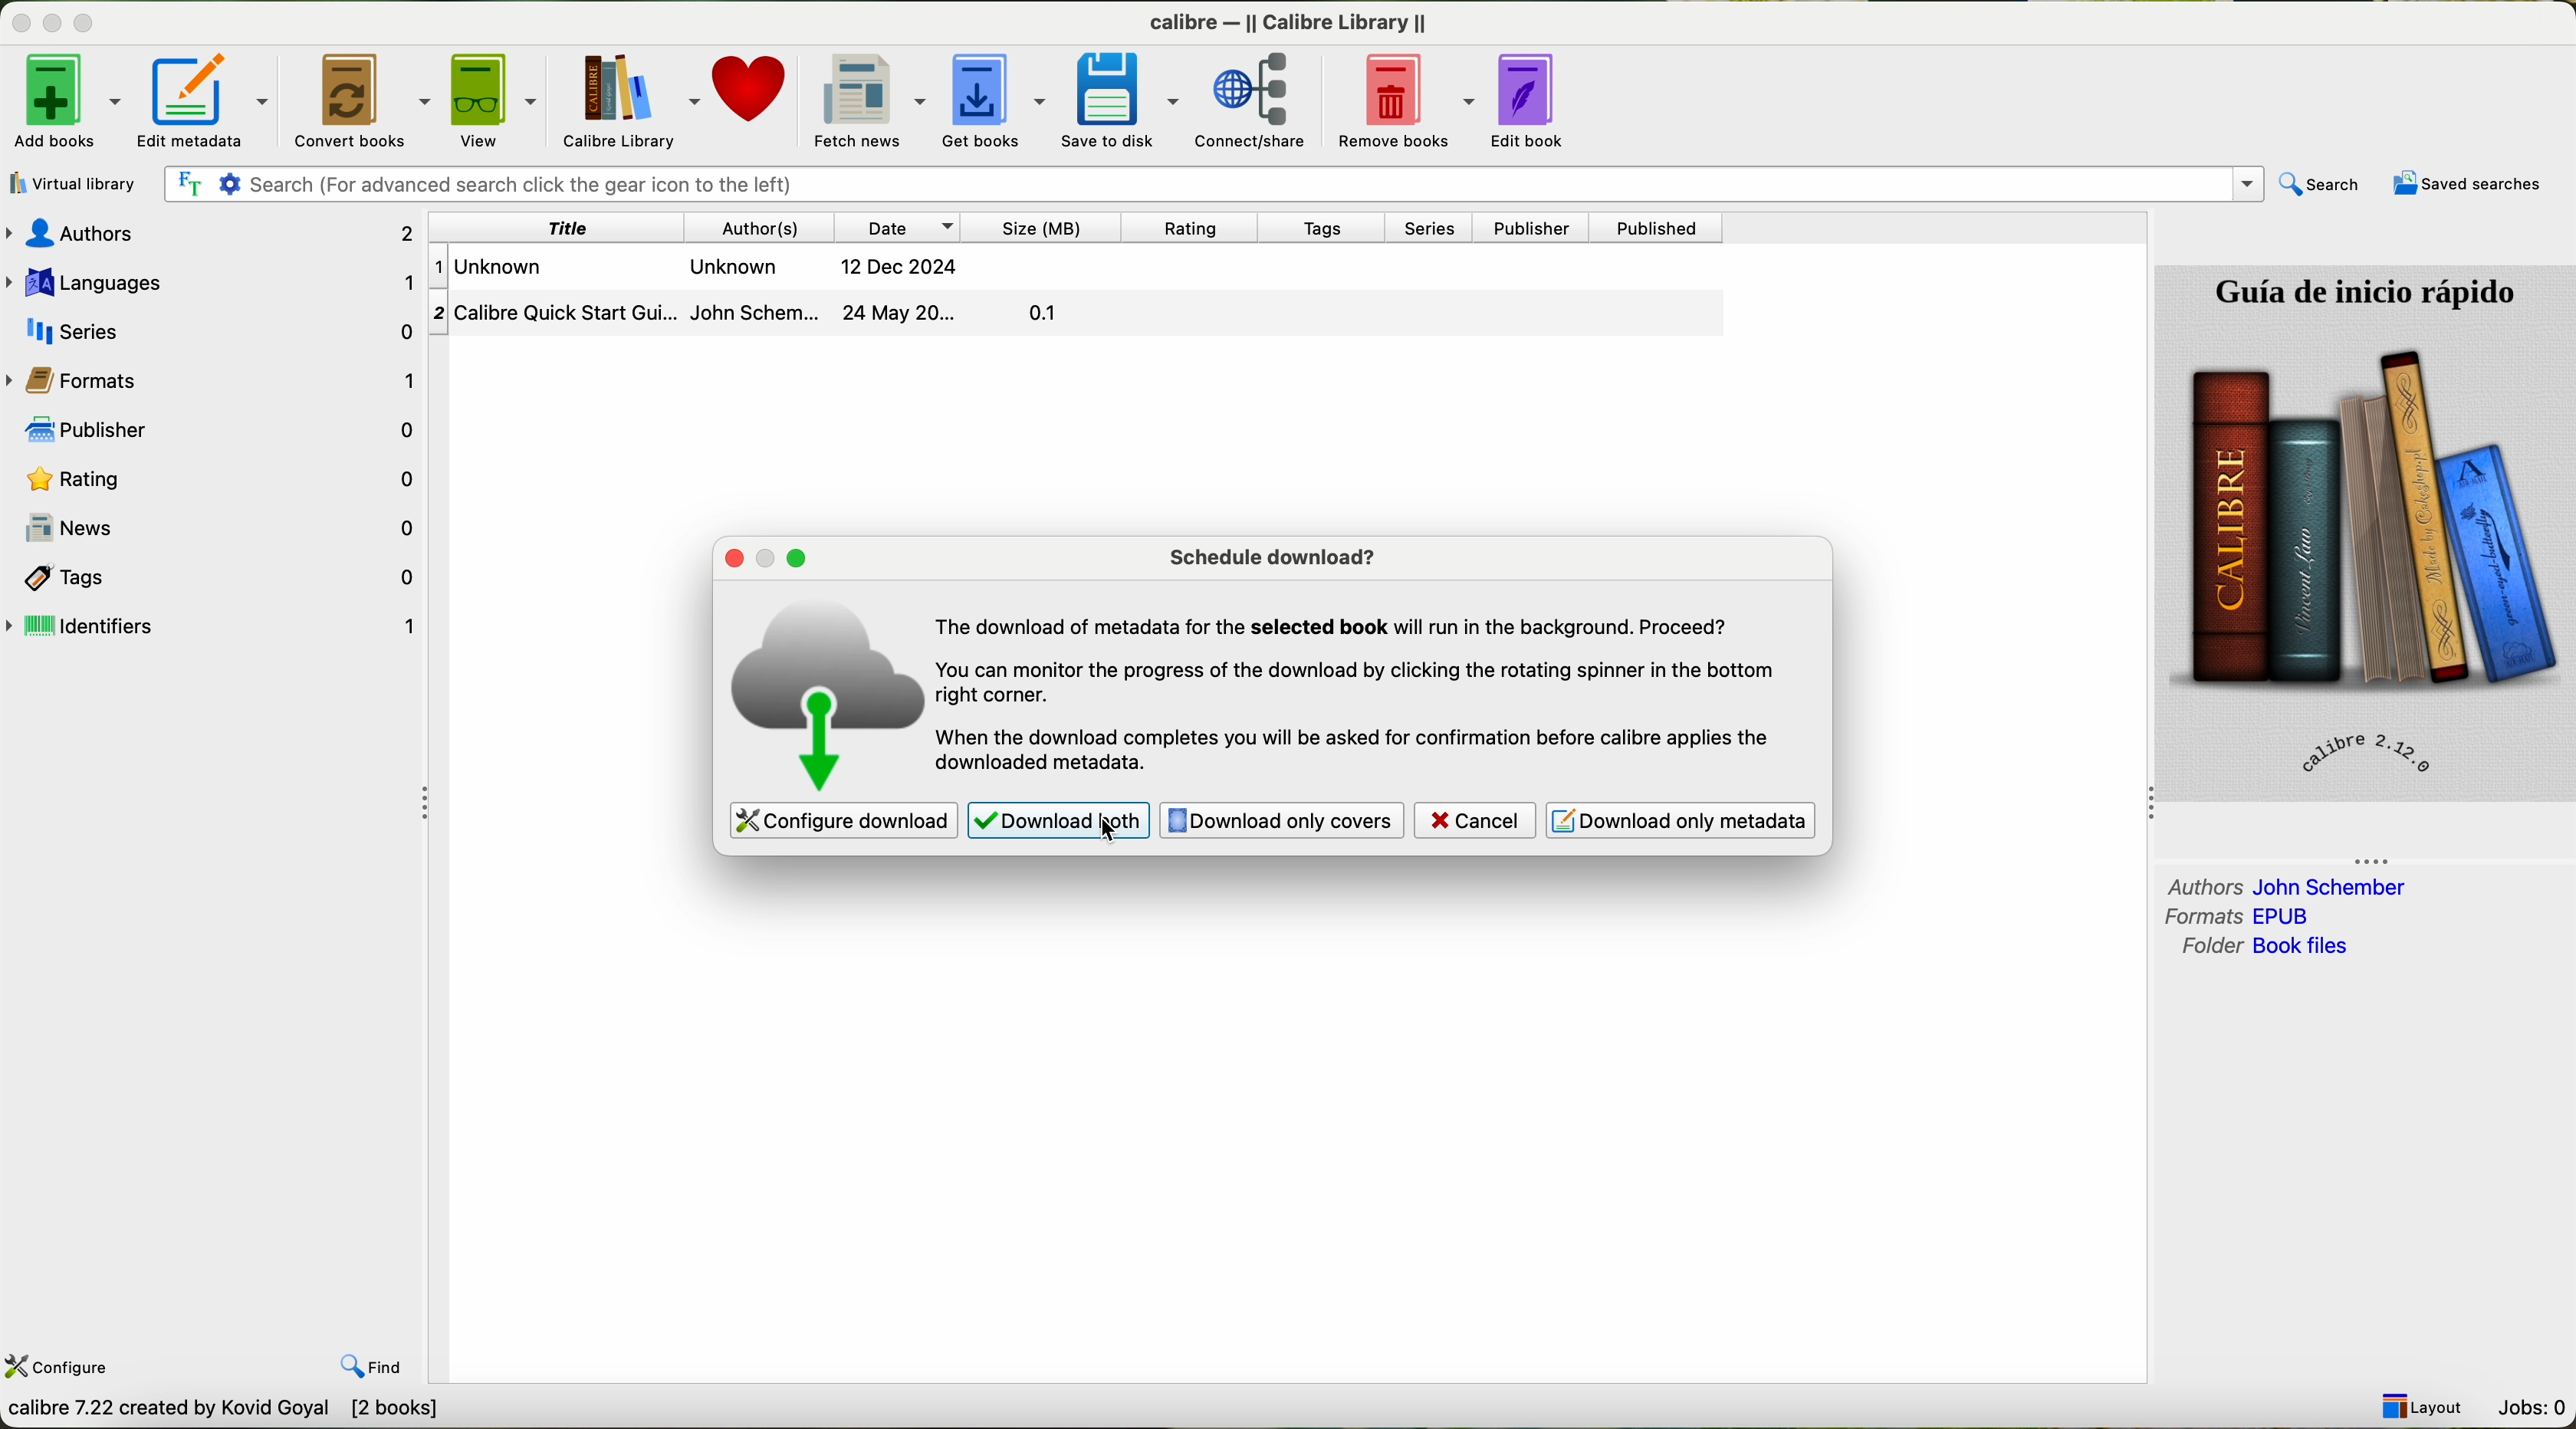  What do you see at coordinates (2243, 916) in the screenshot?
I see `formats` at bounding box center [2243, 916].